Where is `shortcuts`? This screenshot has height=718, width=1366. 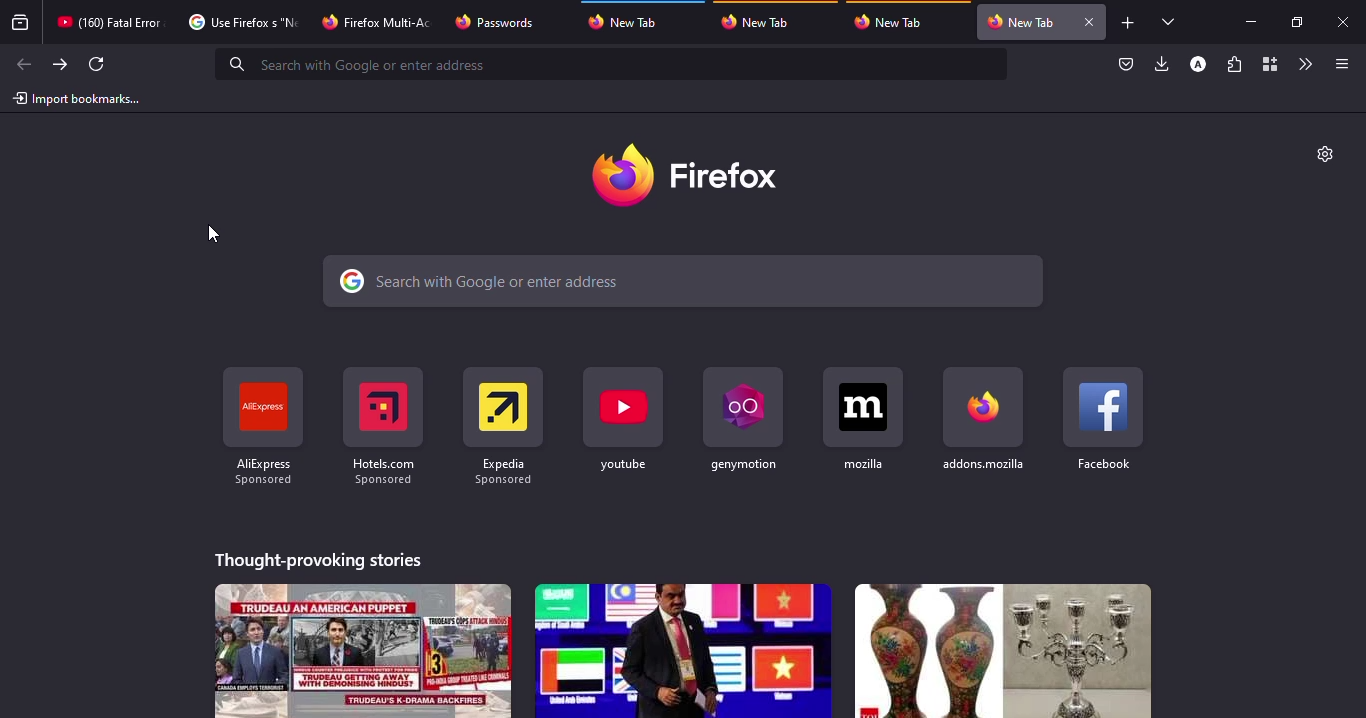
shortcuts is located at coordinates (864, 422).